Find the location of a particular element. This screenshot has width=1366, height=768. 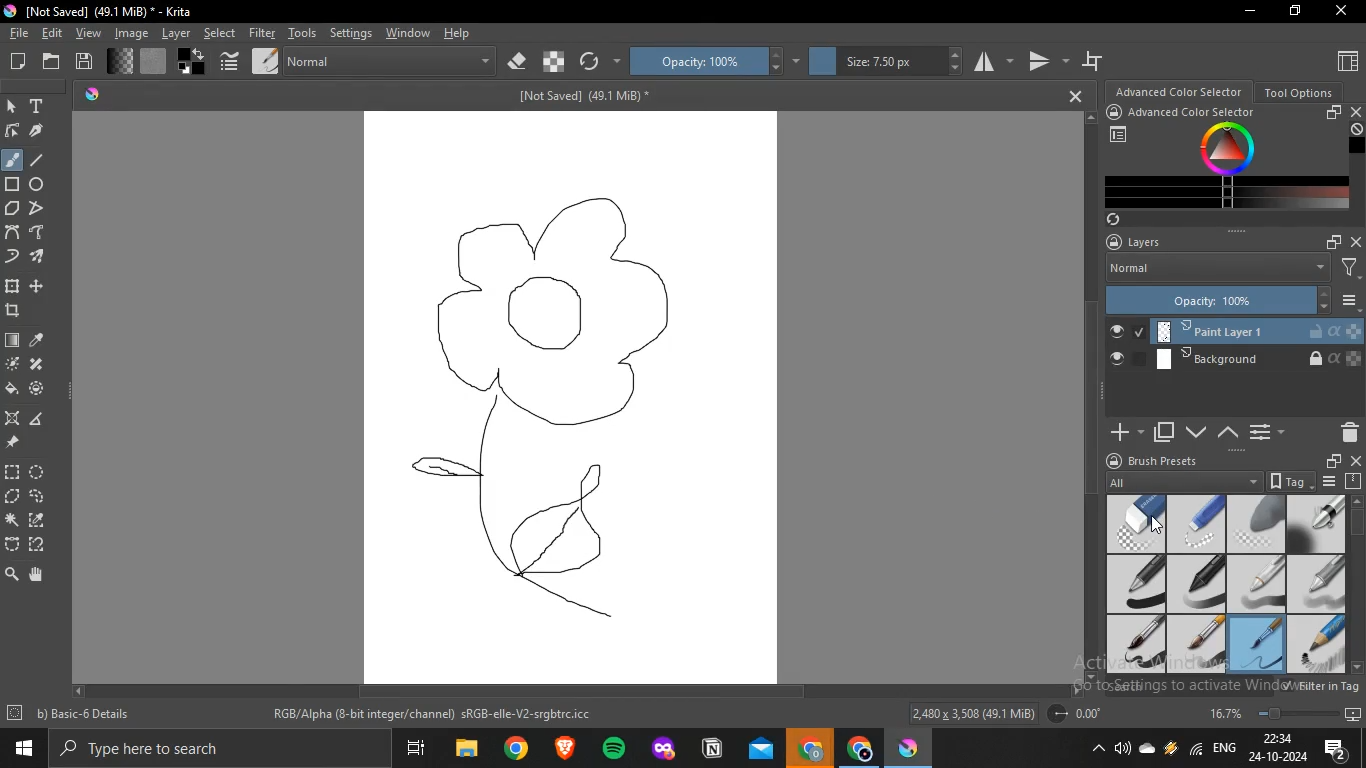

Radius is located at coordinates (1080, 713).